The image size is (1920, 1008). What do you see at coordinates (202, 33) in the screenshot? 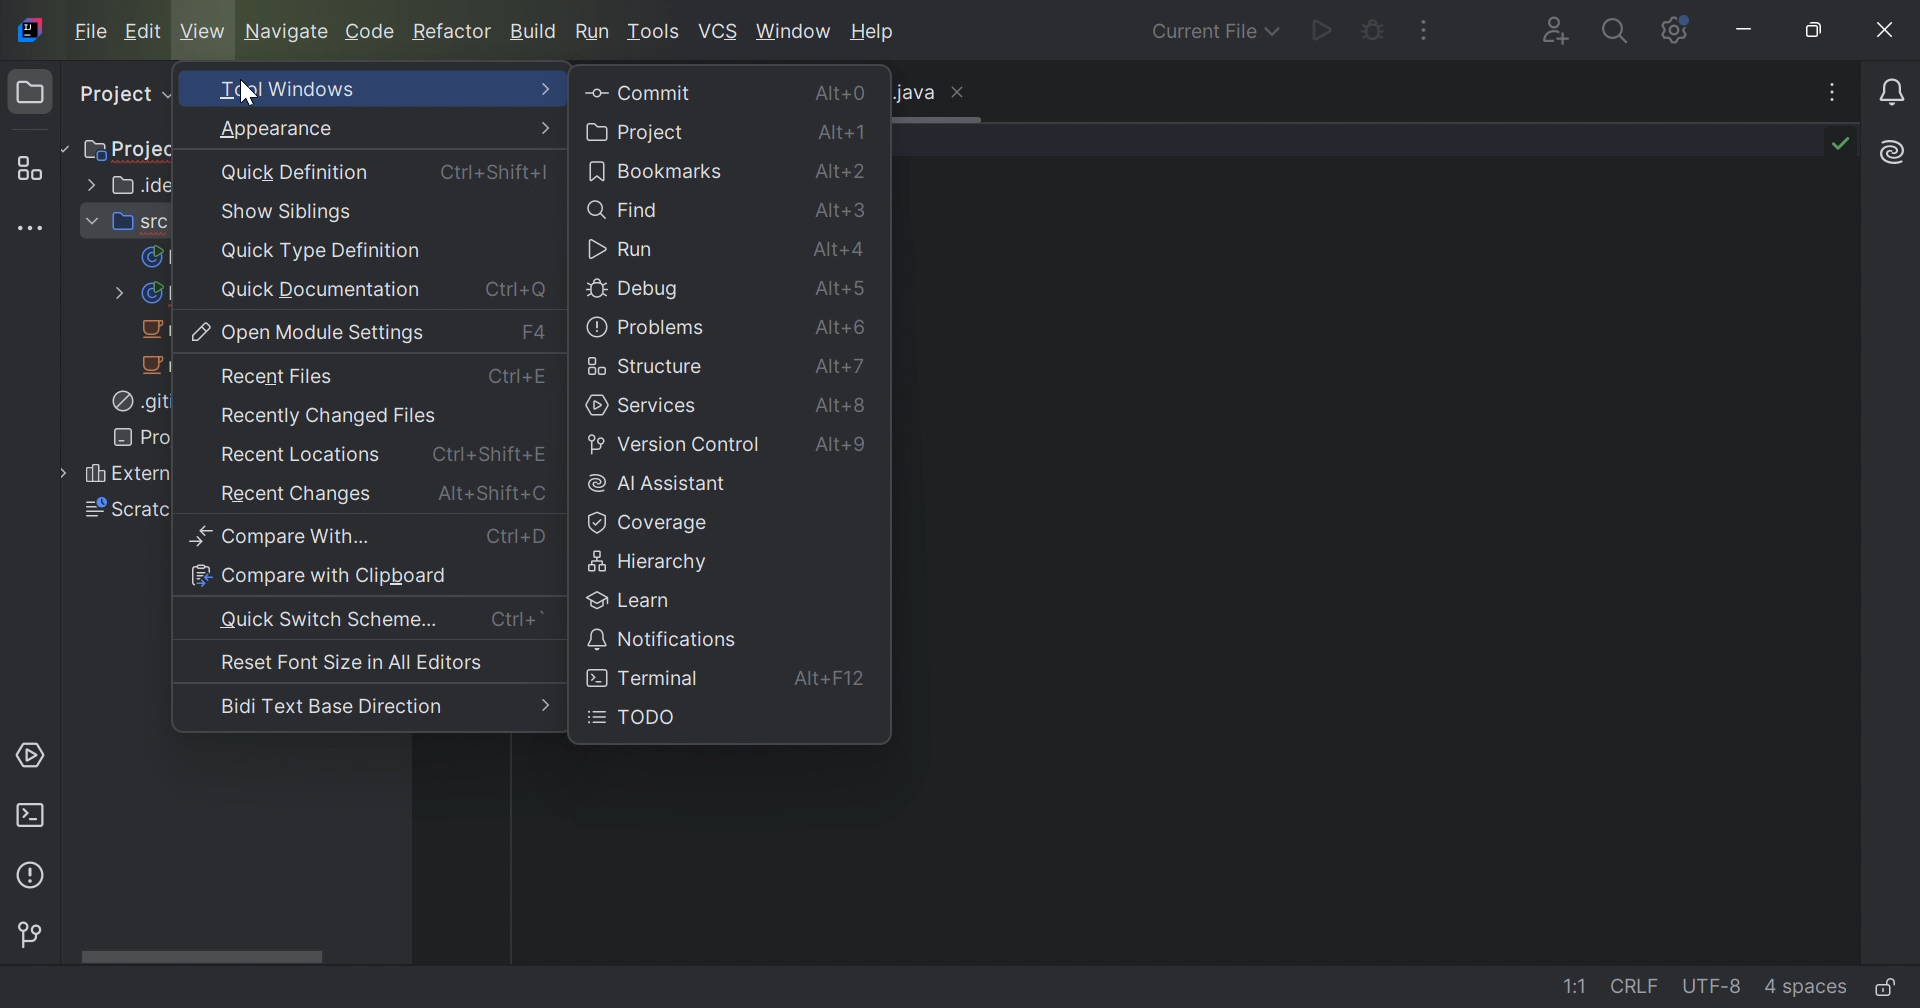
I see `View` at bounding box center [202, 33].